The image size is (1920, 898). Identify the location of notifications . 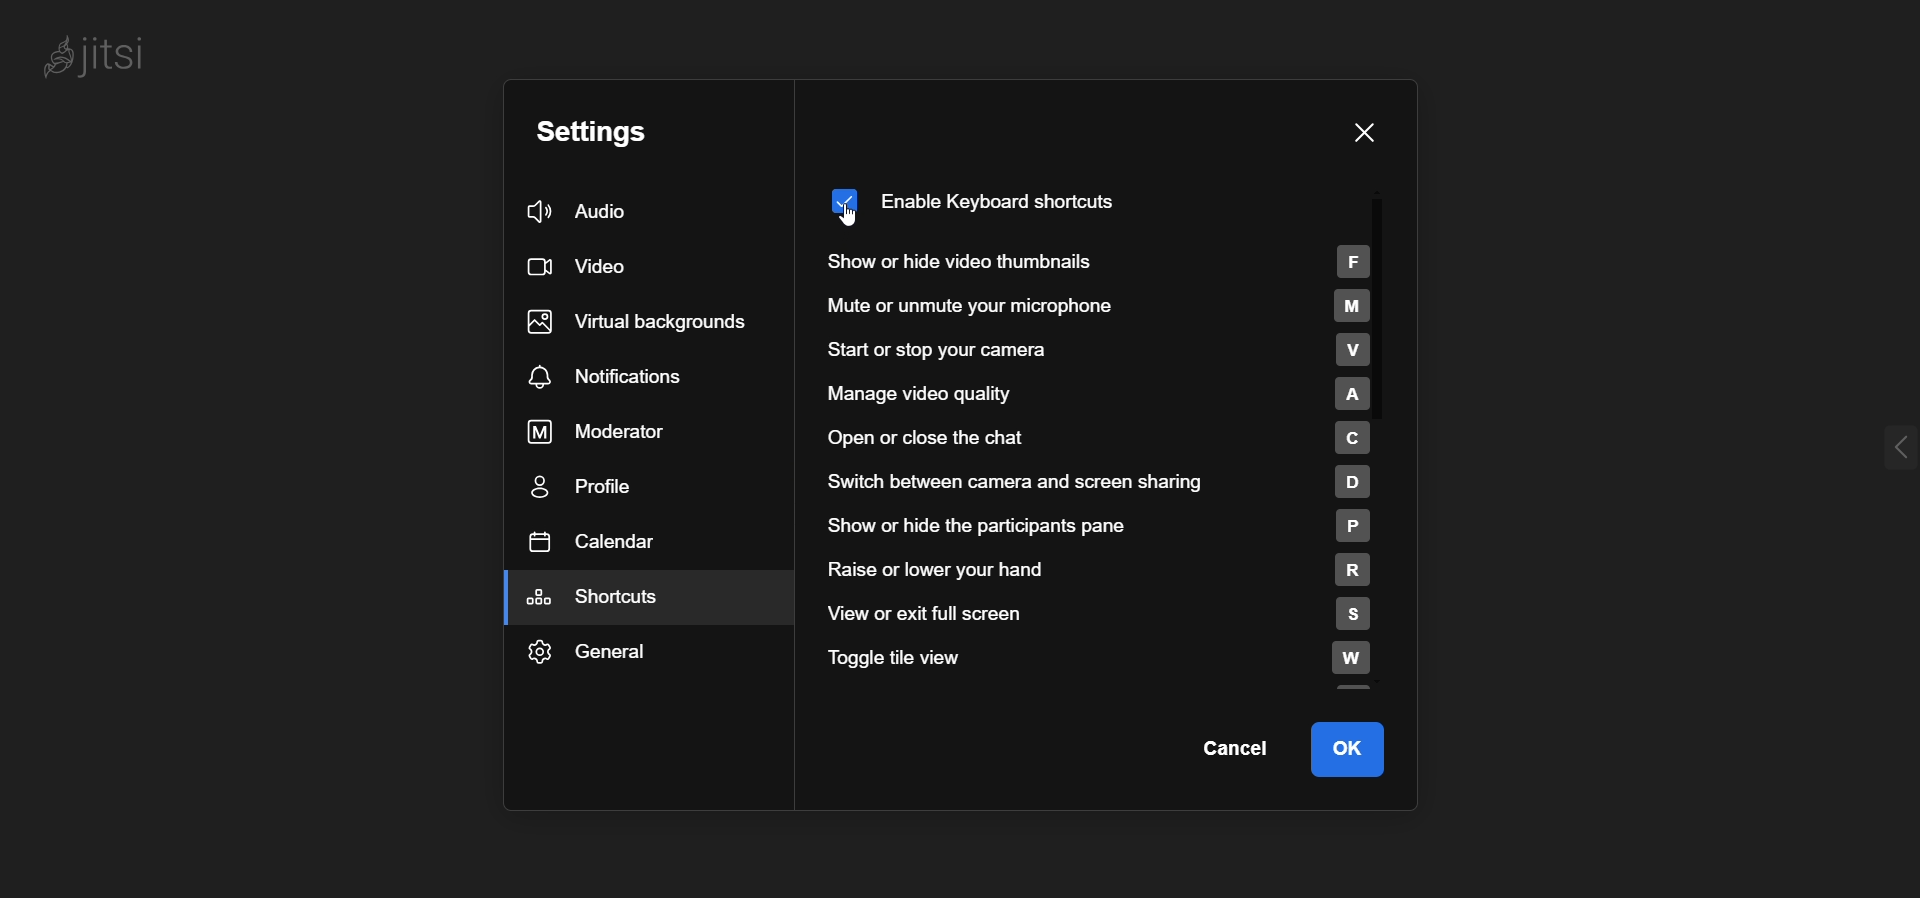
(617, 378).